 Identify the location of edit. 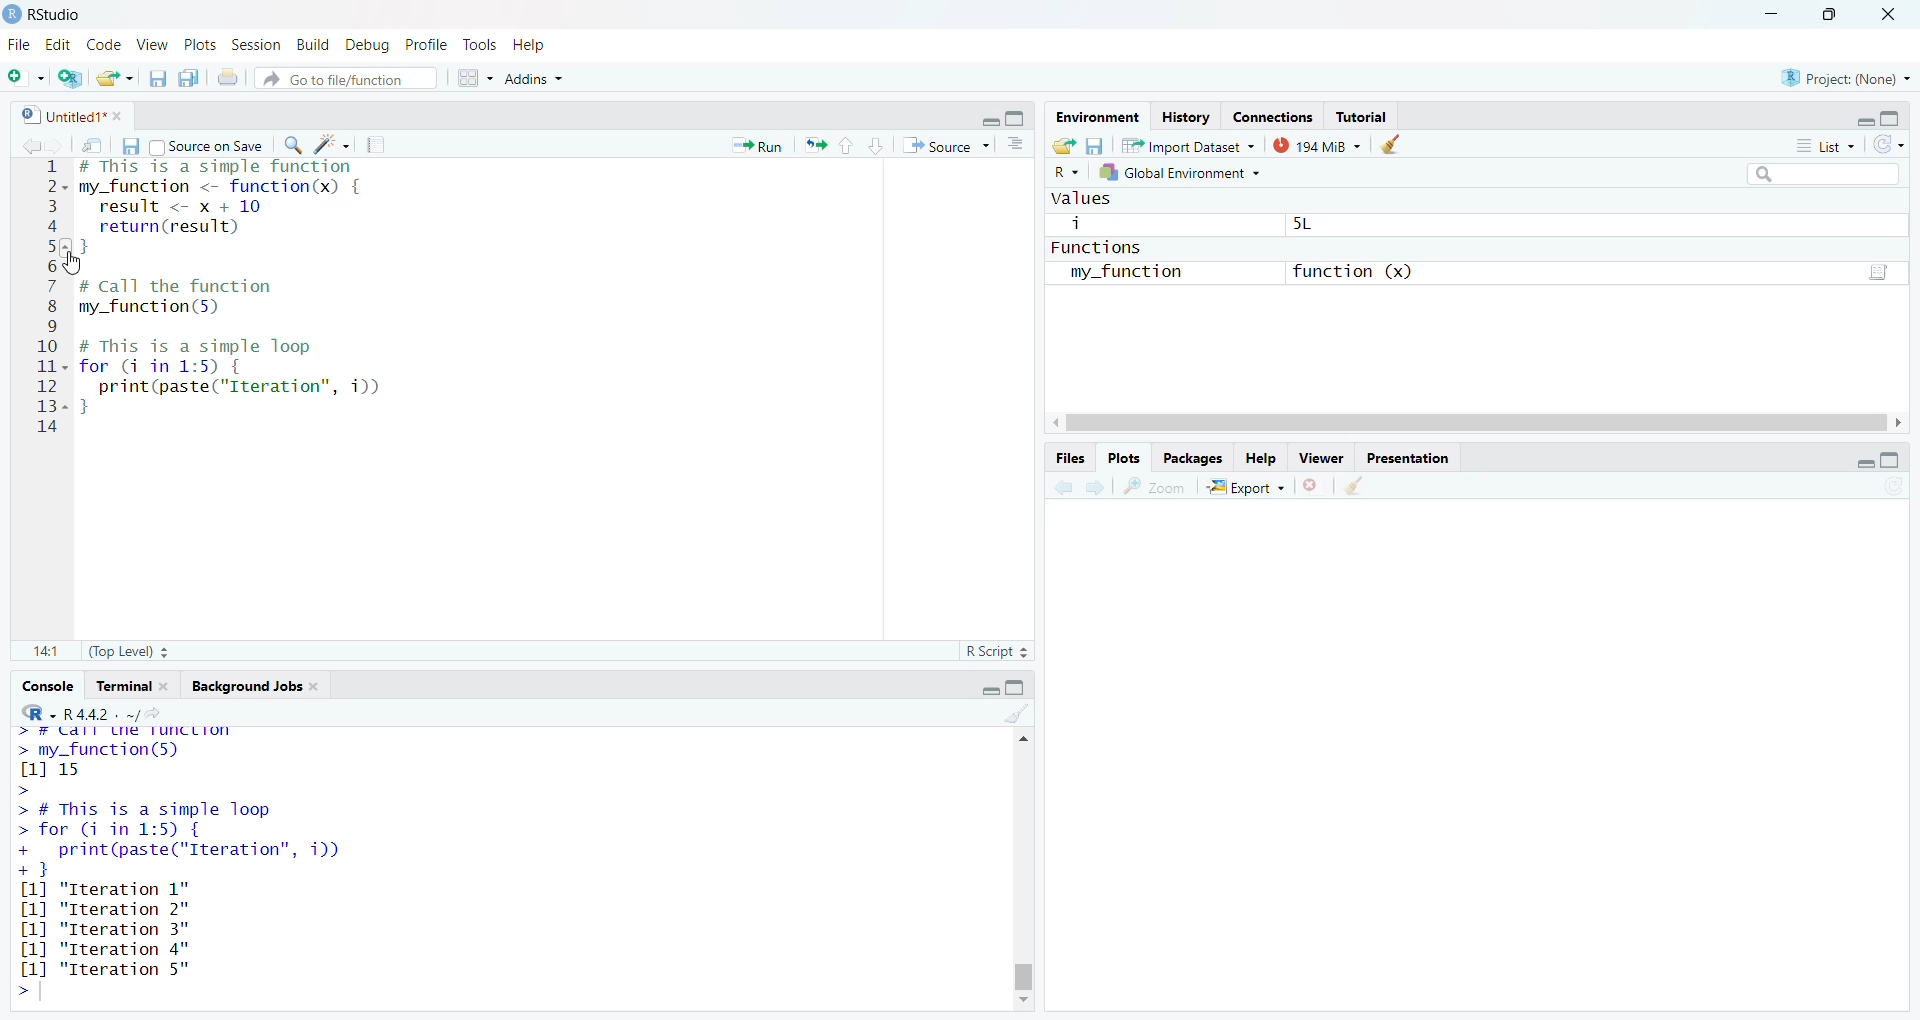
(59, 44).